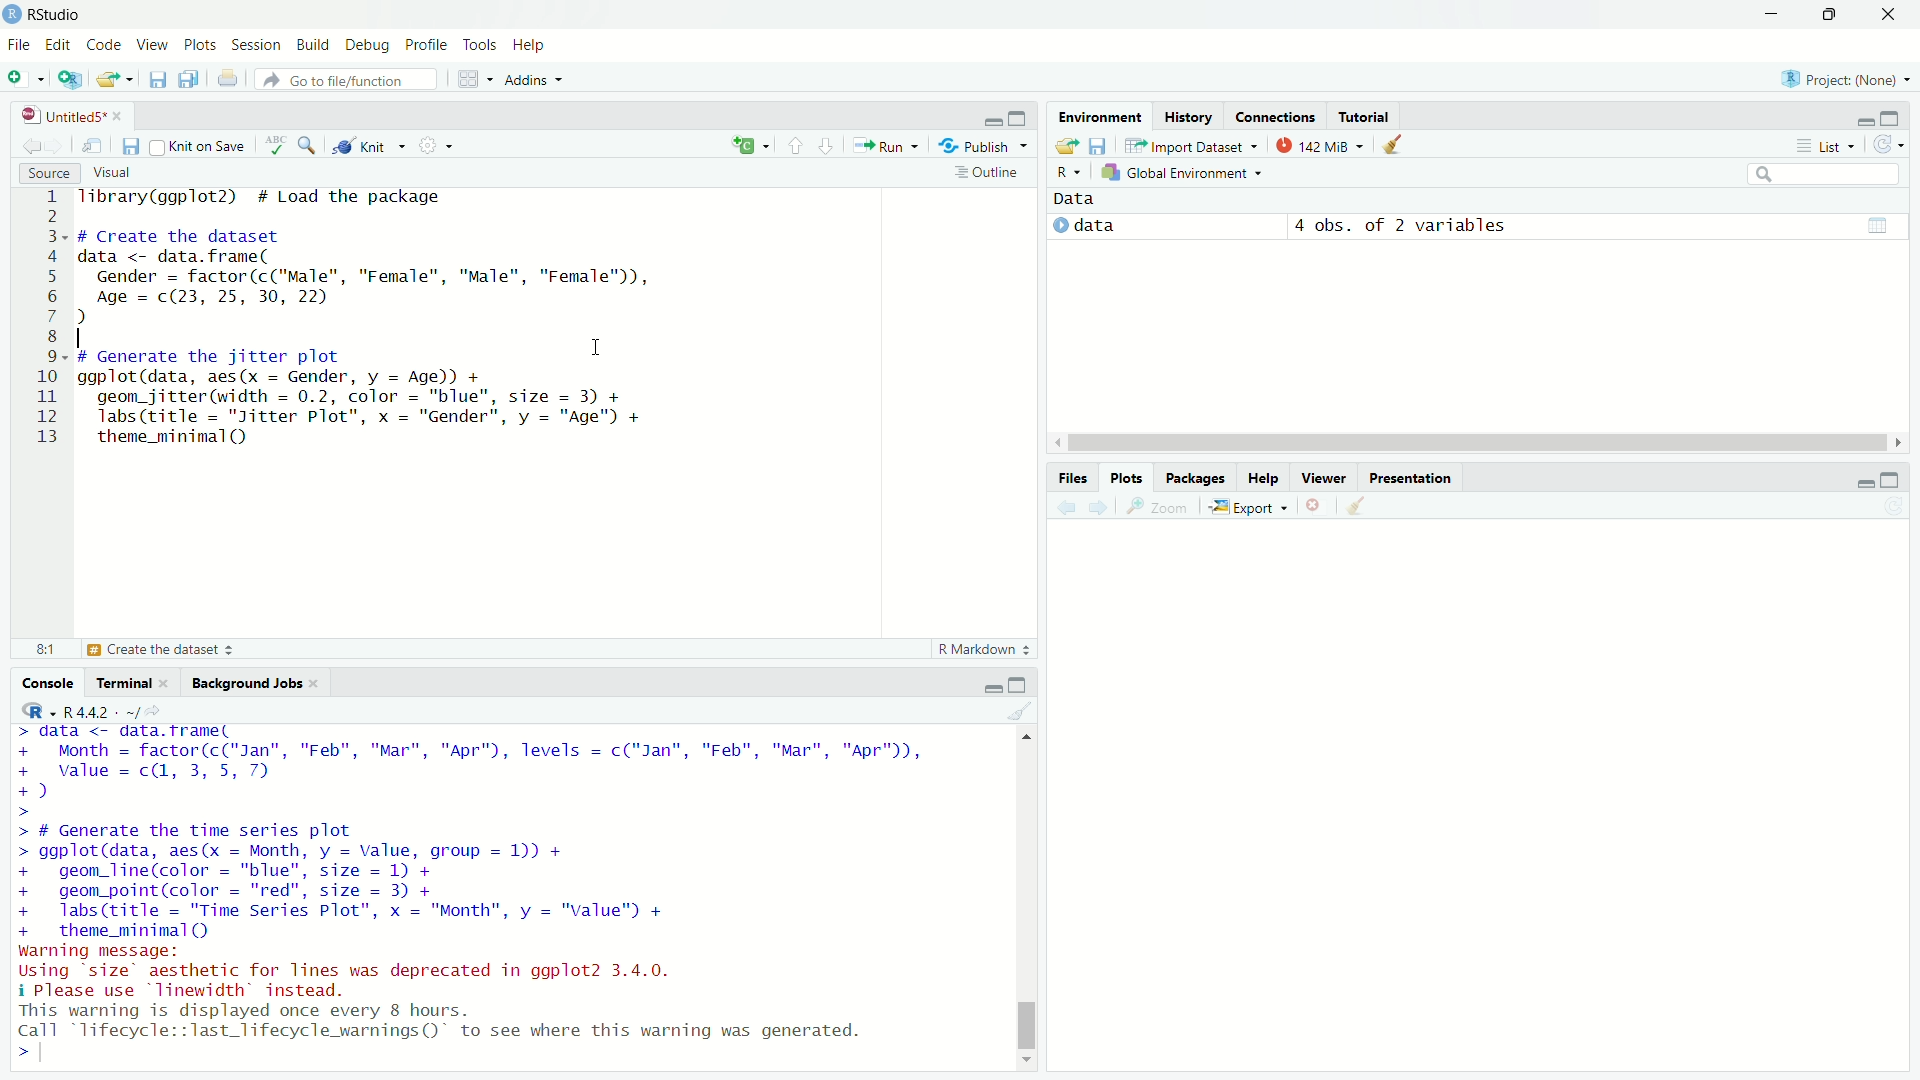 The width and height of the screenshot is (1920, 1080). What do you see at coordinates (130, 147) in the screenshot?
I see `save current document` at bounding box center [130, 147].